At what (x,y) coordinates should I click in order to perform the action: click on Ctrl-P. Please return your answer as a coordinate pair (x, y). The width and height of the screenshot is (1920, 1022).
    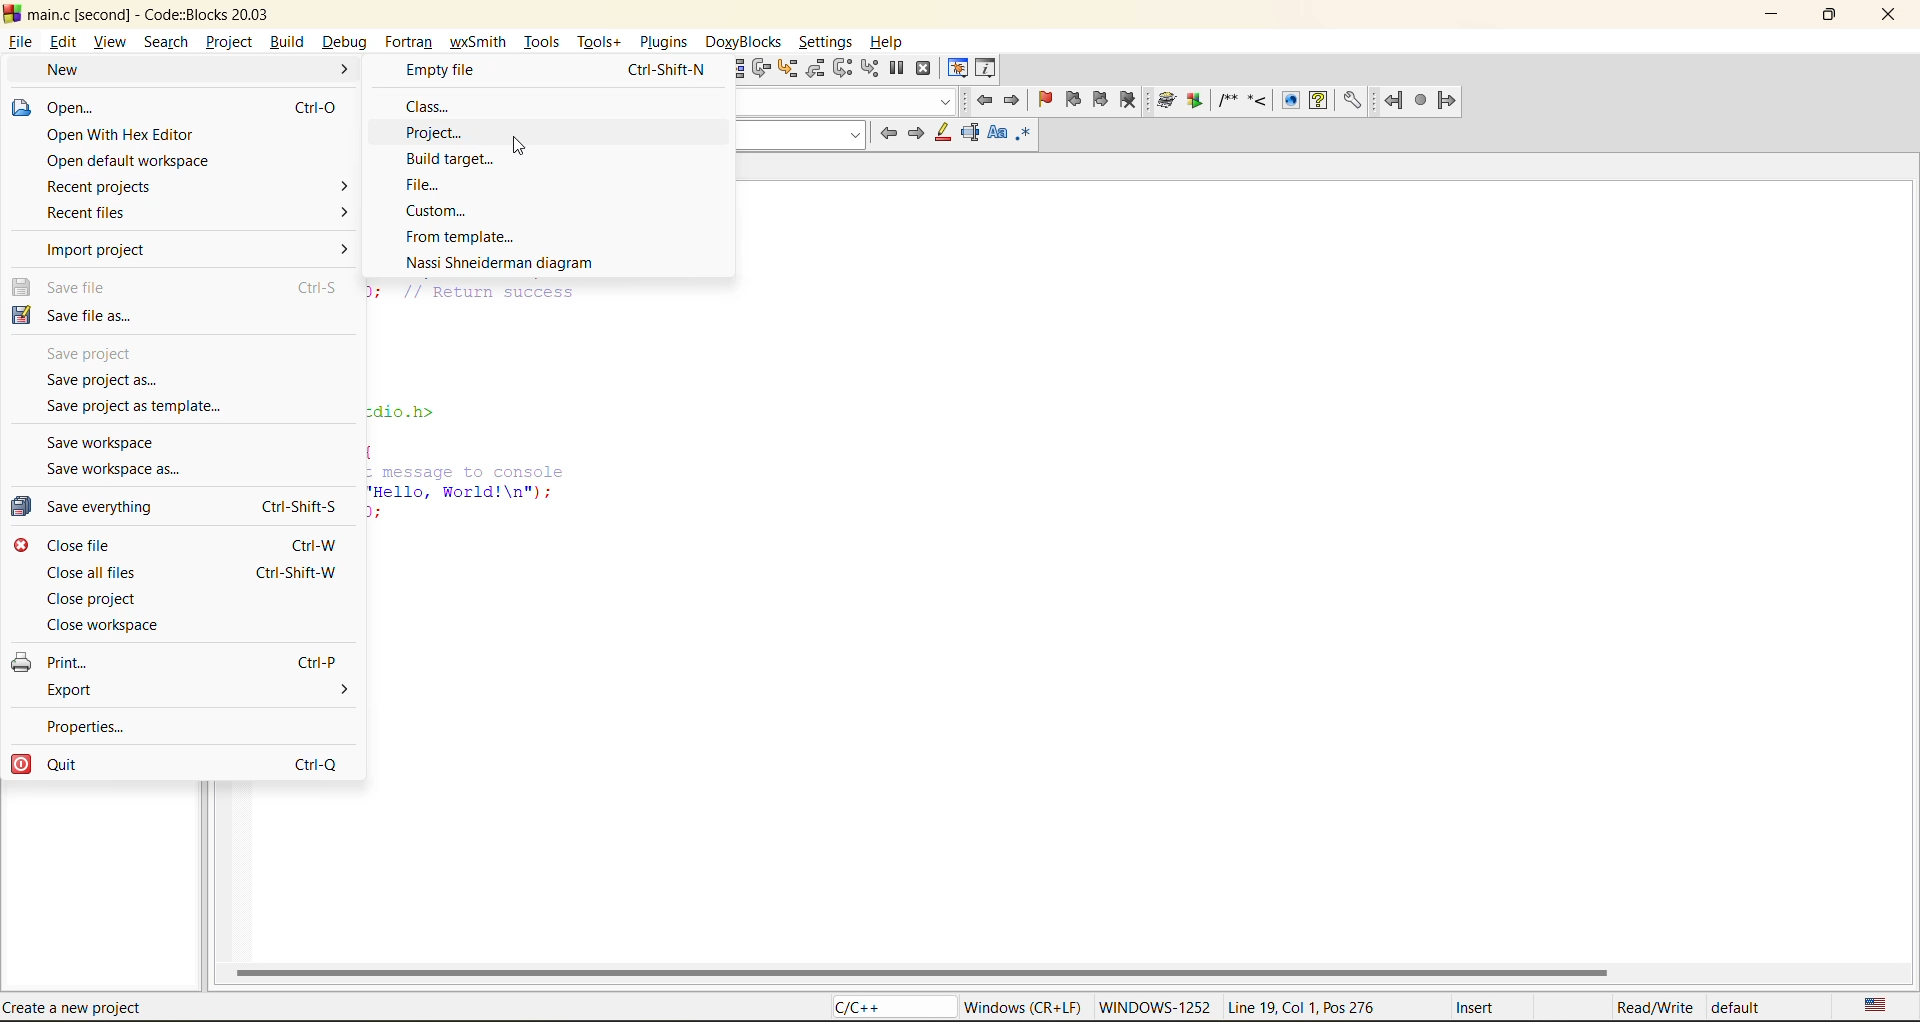
    Looking at the image, I should click on (314, 660).